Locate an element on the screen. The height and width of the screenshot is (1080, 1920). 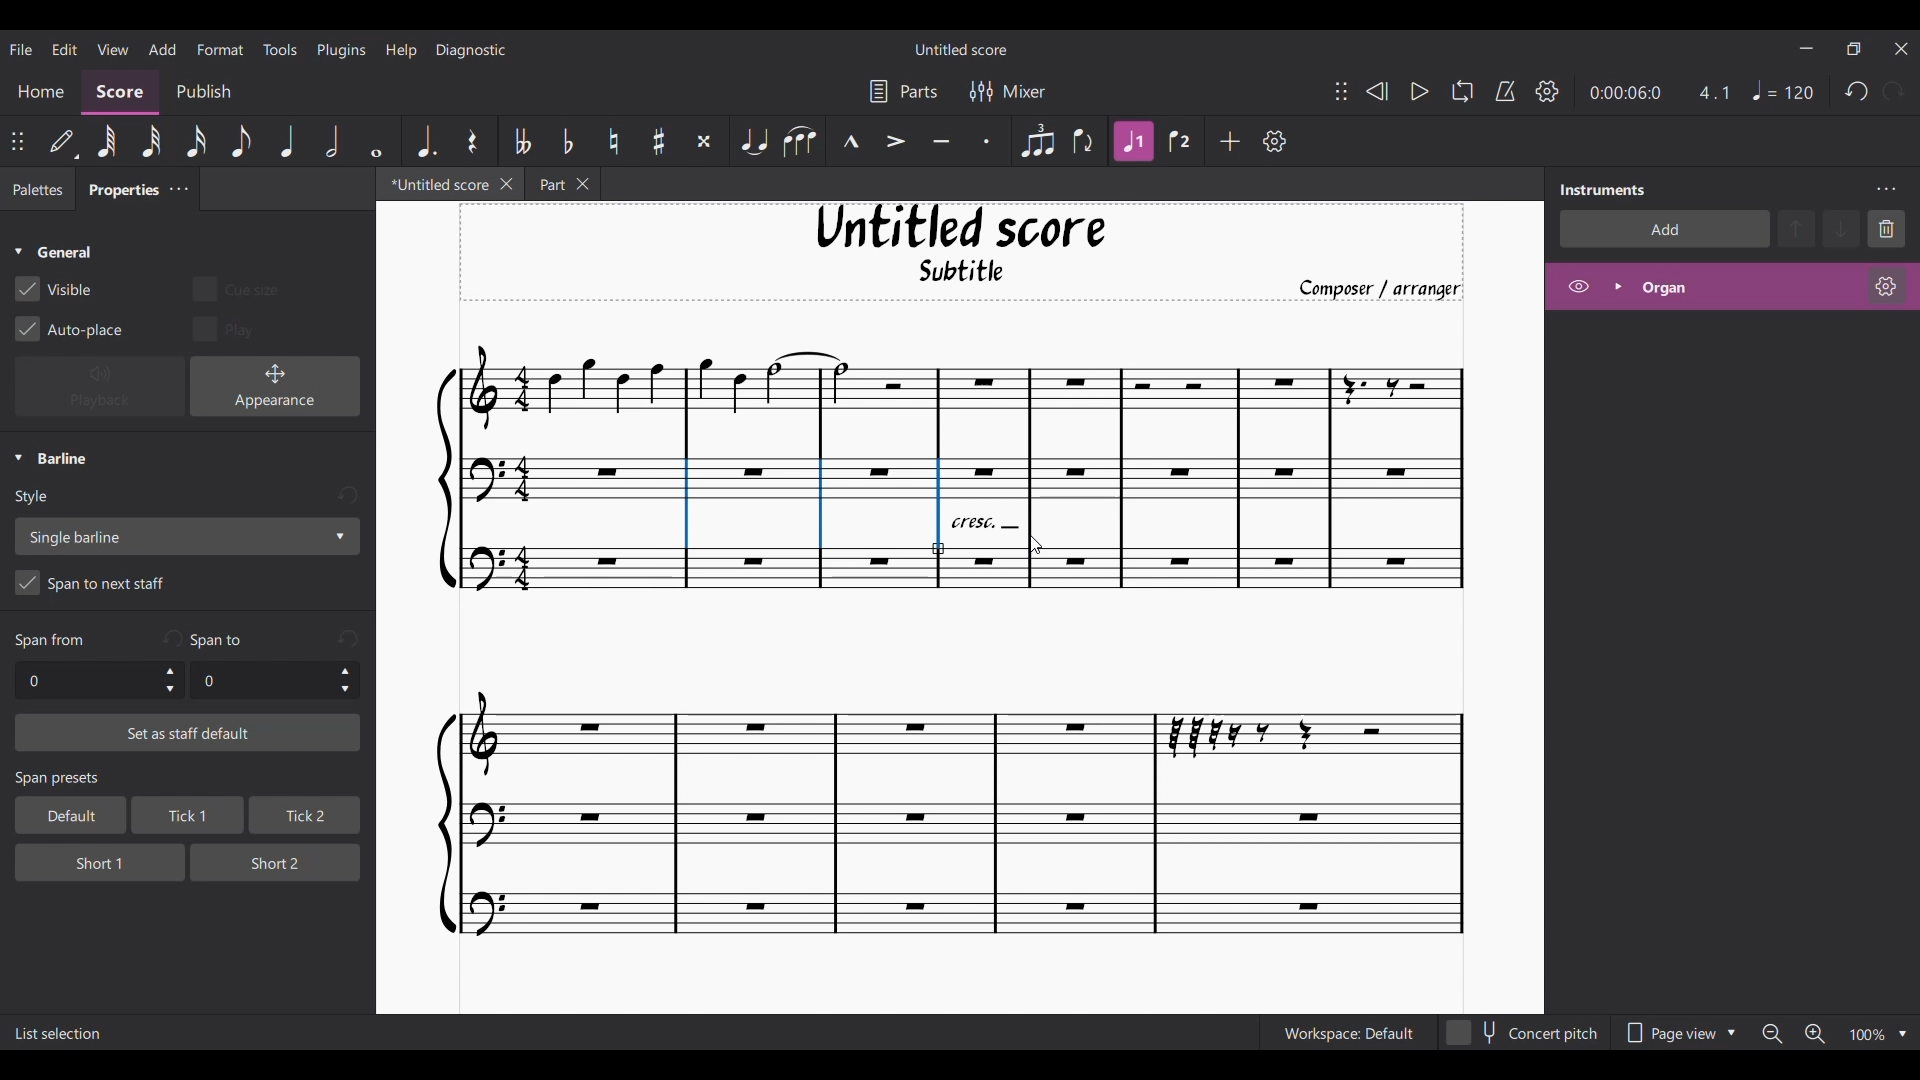
Tenuto is located at coordinates (941, 142).